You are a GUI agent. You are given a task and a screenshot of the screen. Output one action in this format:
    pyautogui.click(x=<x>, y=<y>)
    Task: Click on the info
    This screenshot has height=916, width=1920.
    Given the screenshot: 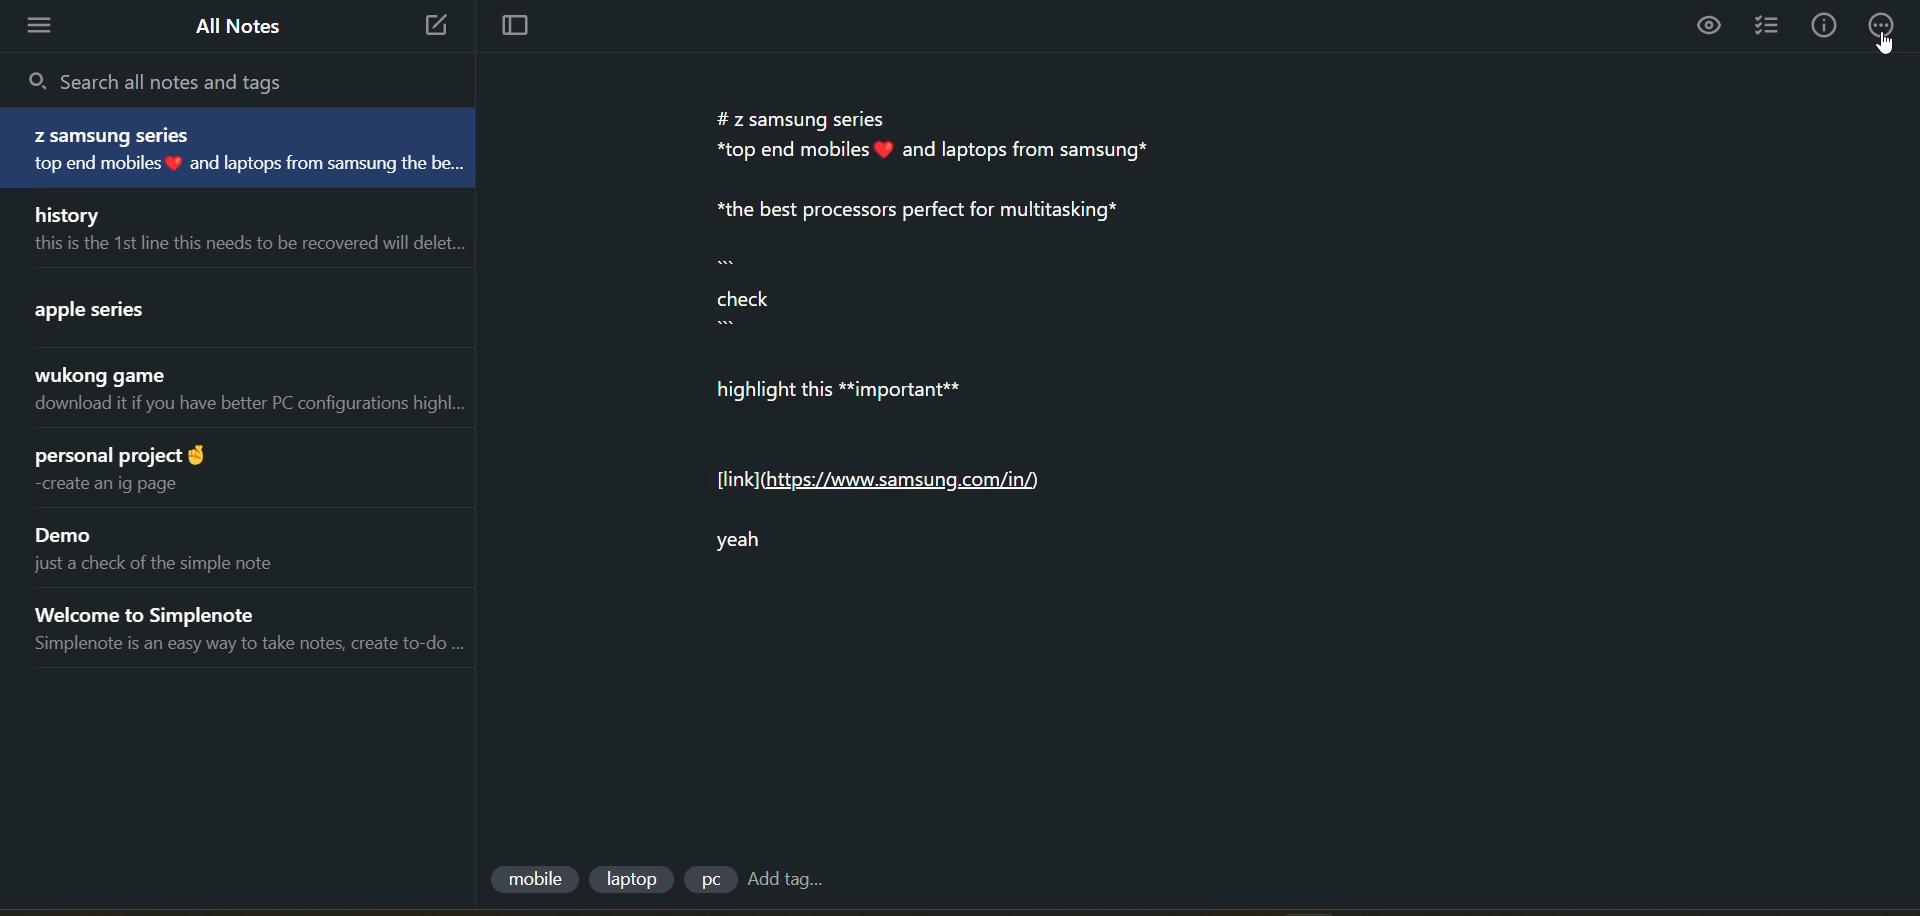 What is the action you would take?
    pyautogui.click(x=1824, y=26)
    